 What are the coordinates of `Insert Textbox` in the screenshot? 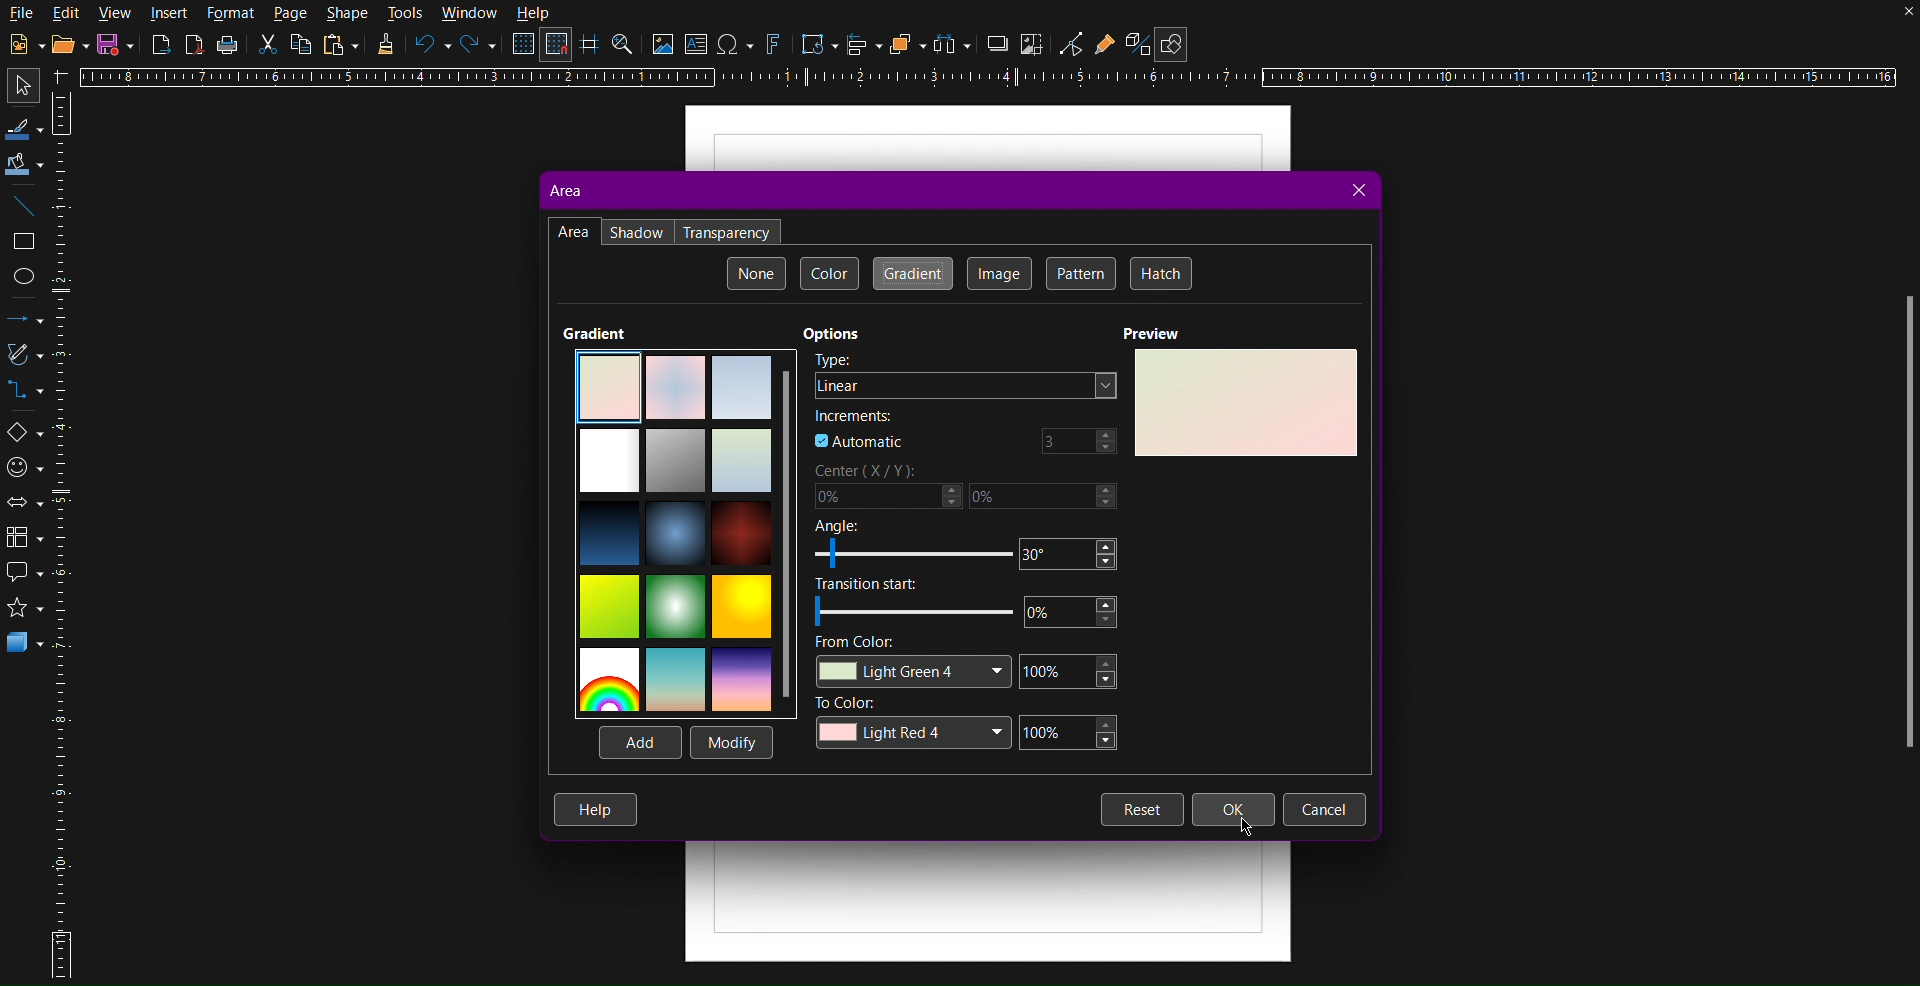 It's located at (699, 46).